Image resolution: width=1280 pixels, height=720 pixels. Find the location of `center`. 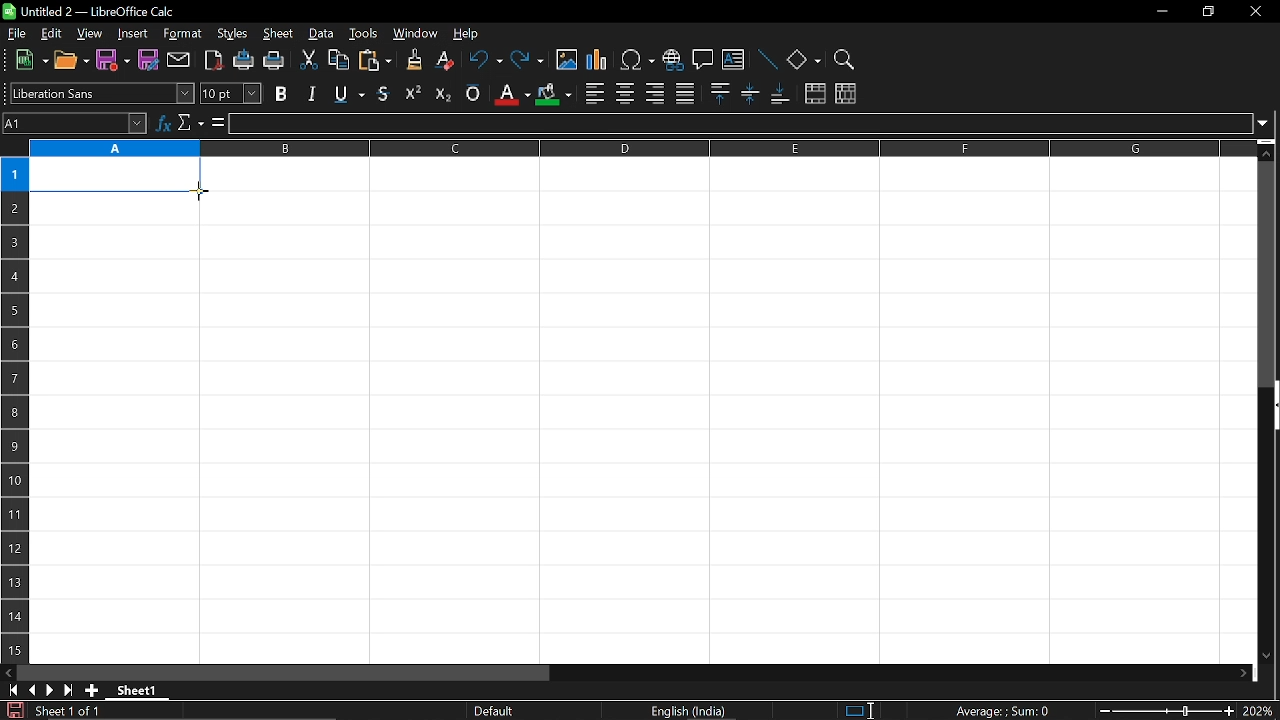

center is located at coordinates (625, 93).